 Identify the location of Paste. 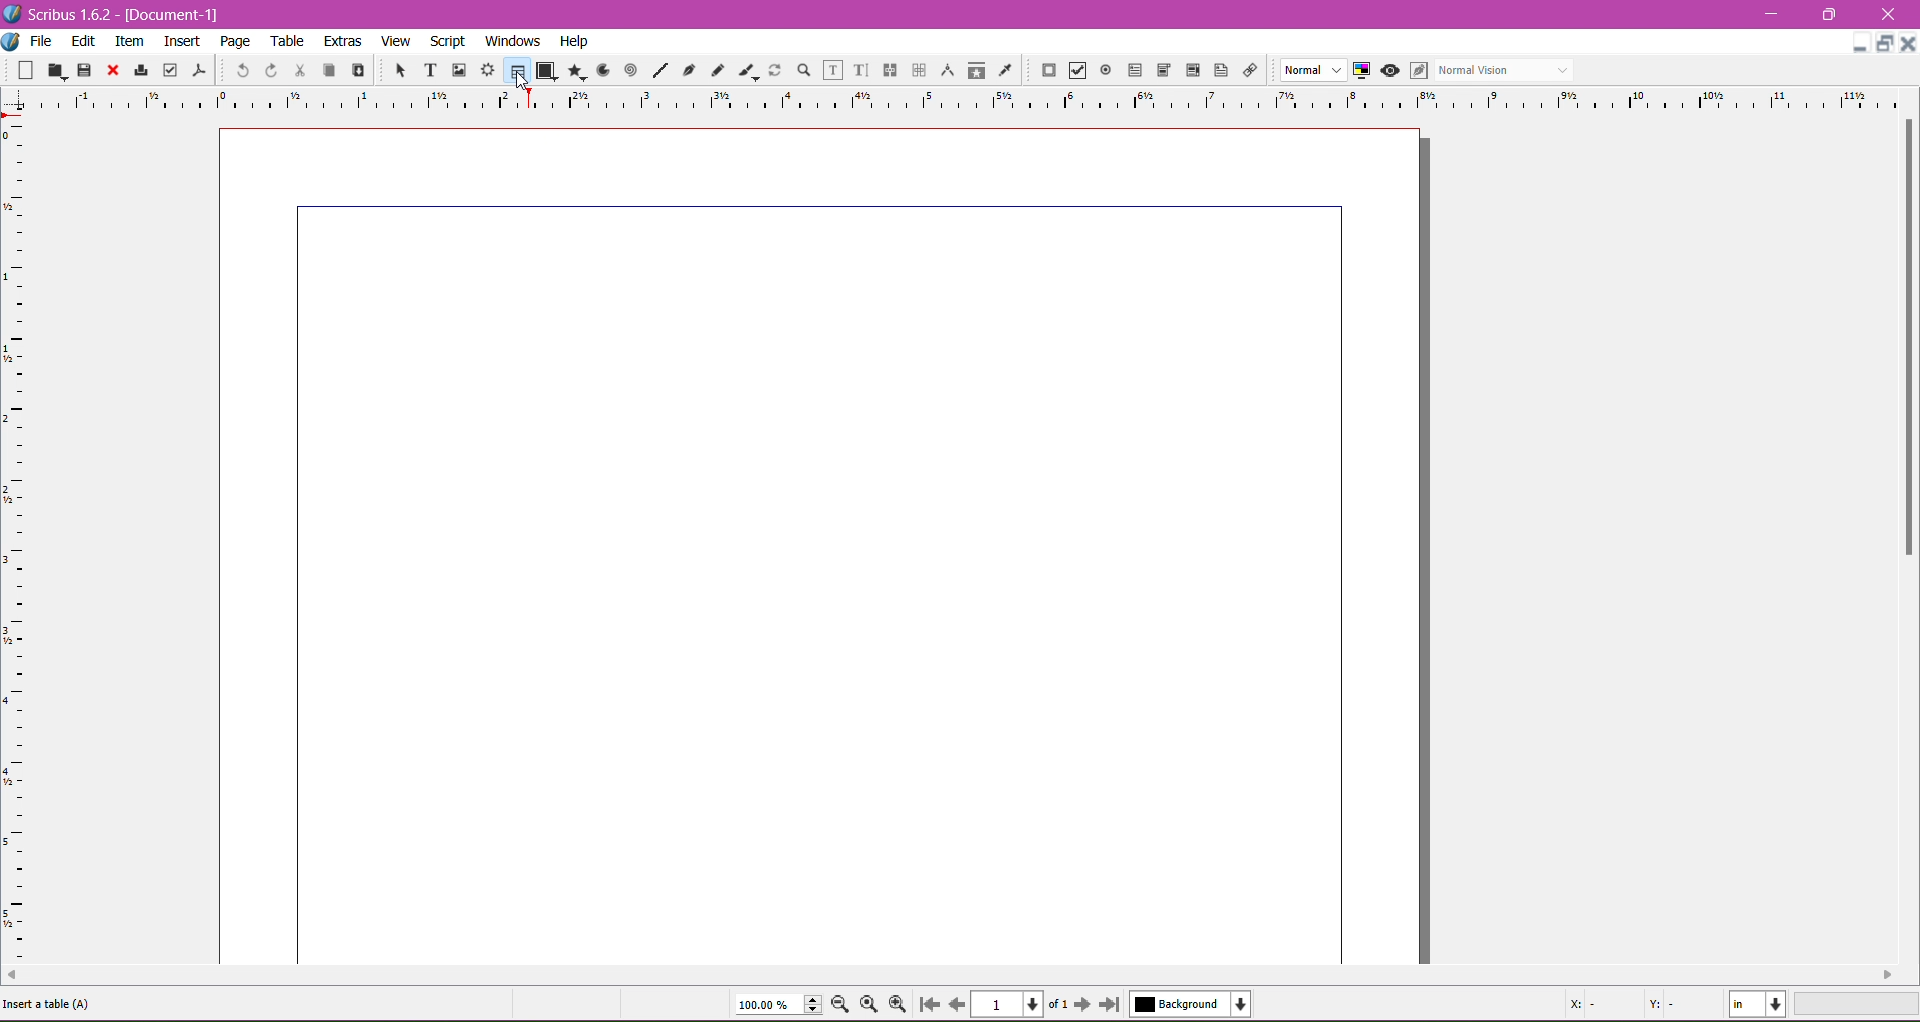
(356, 71).